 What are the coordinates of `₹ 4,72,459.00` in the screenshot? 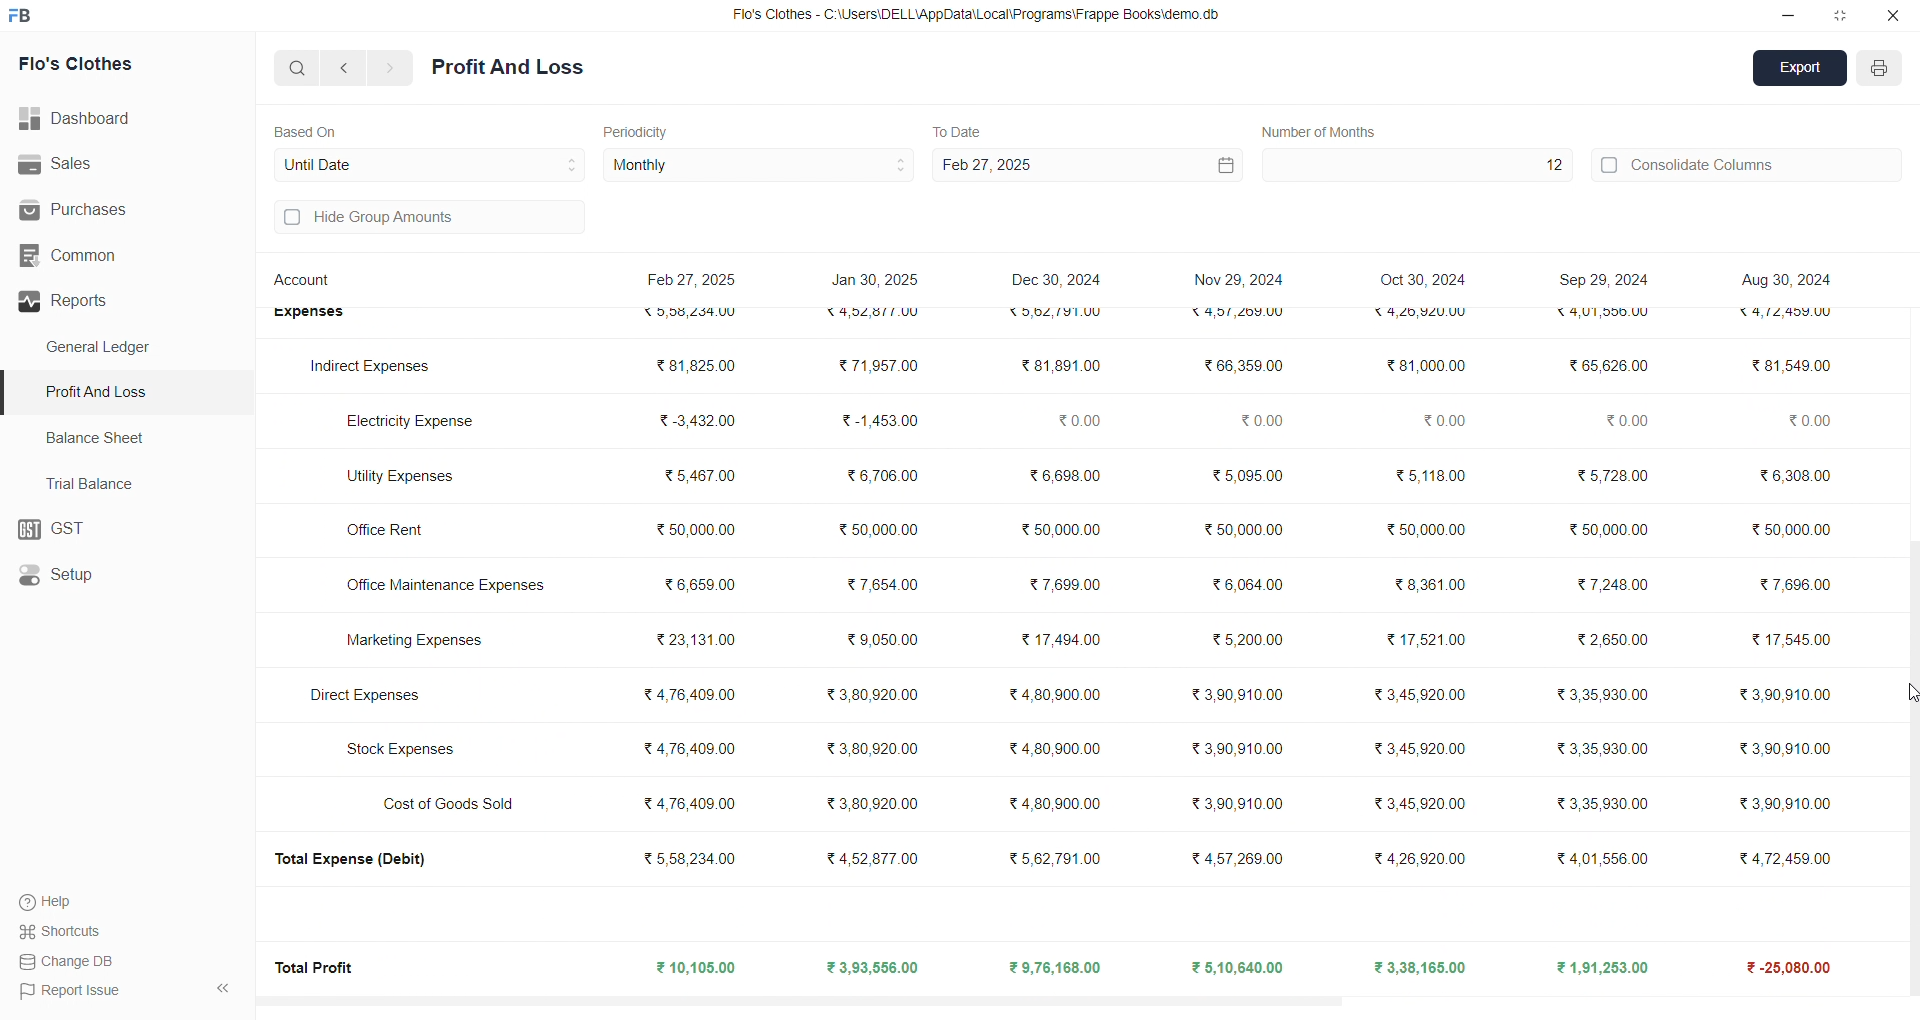 It's located at (1780, 856).